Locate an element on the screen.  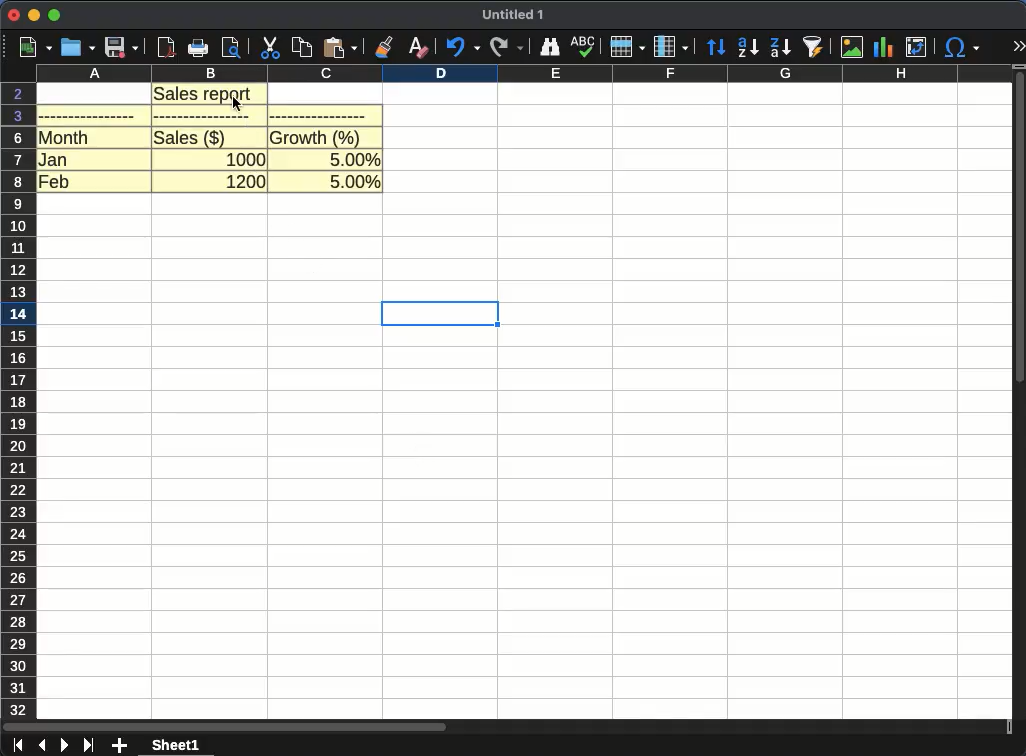
descending  is located at coordinates (781, 48).